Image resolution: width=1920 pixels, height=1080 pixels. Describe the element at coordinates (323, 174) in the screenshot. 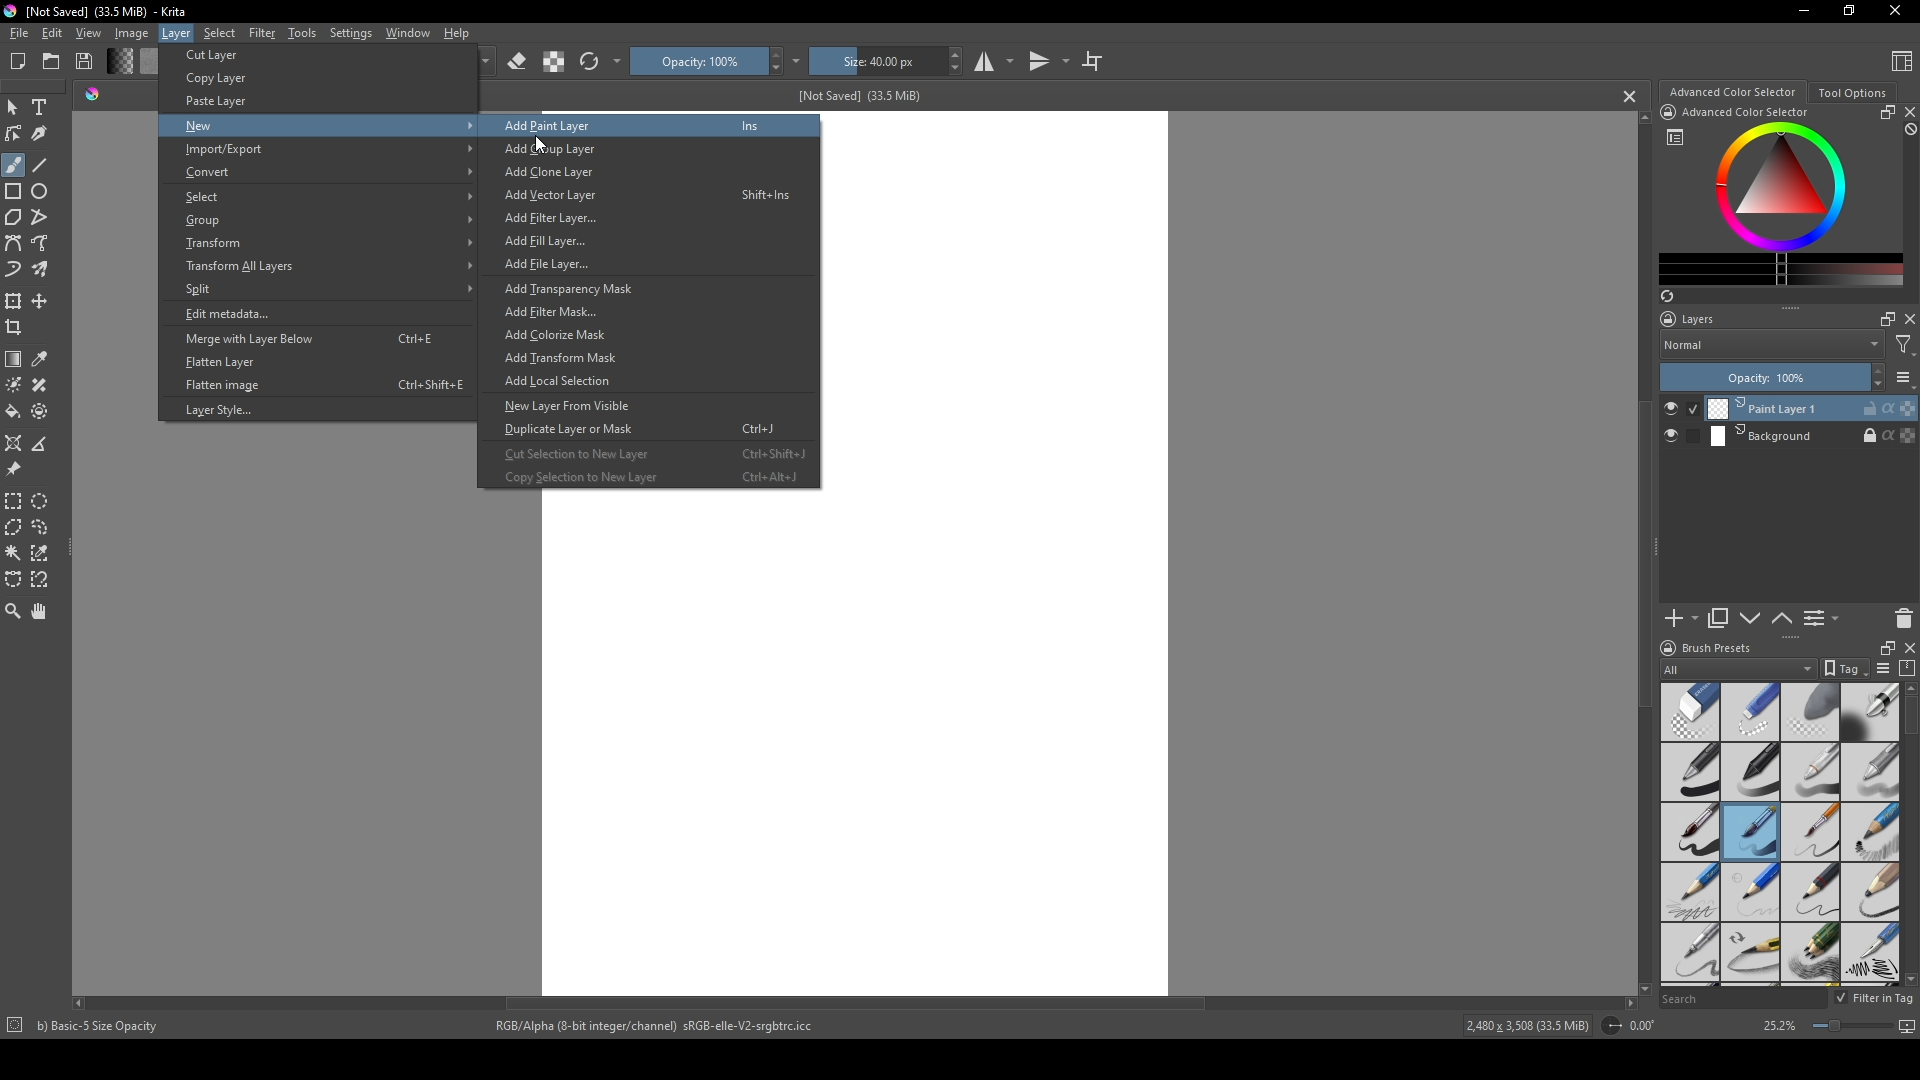

I see `Convert` at that location.